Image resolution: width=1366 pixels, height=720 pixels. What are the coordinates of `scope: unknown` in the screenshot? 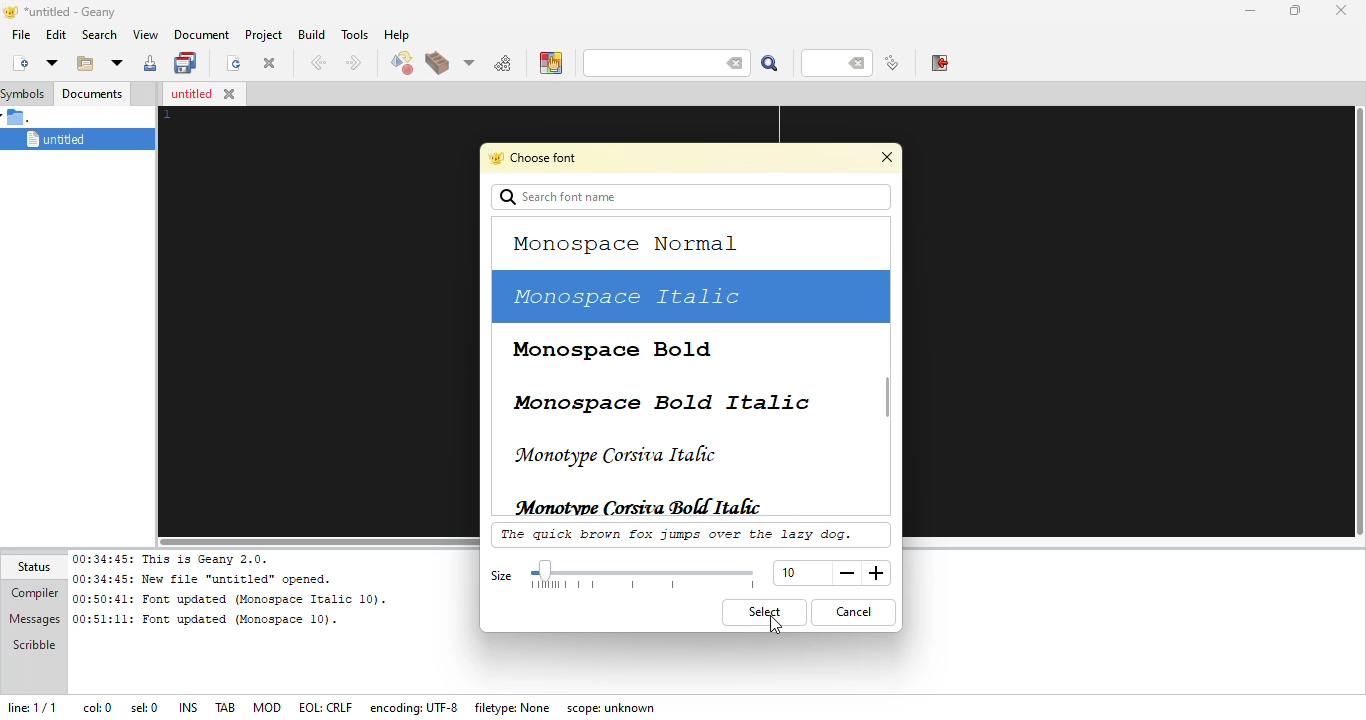 It's located at (615, 708).